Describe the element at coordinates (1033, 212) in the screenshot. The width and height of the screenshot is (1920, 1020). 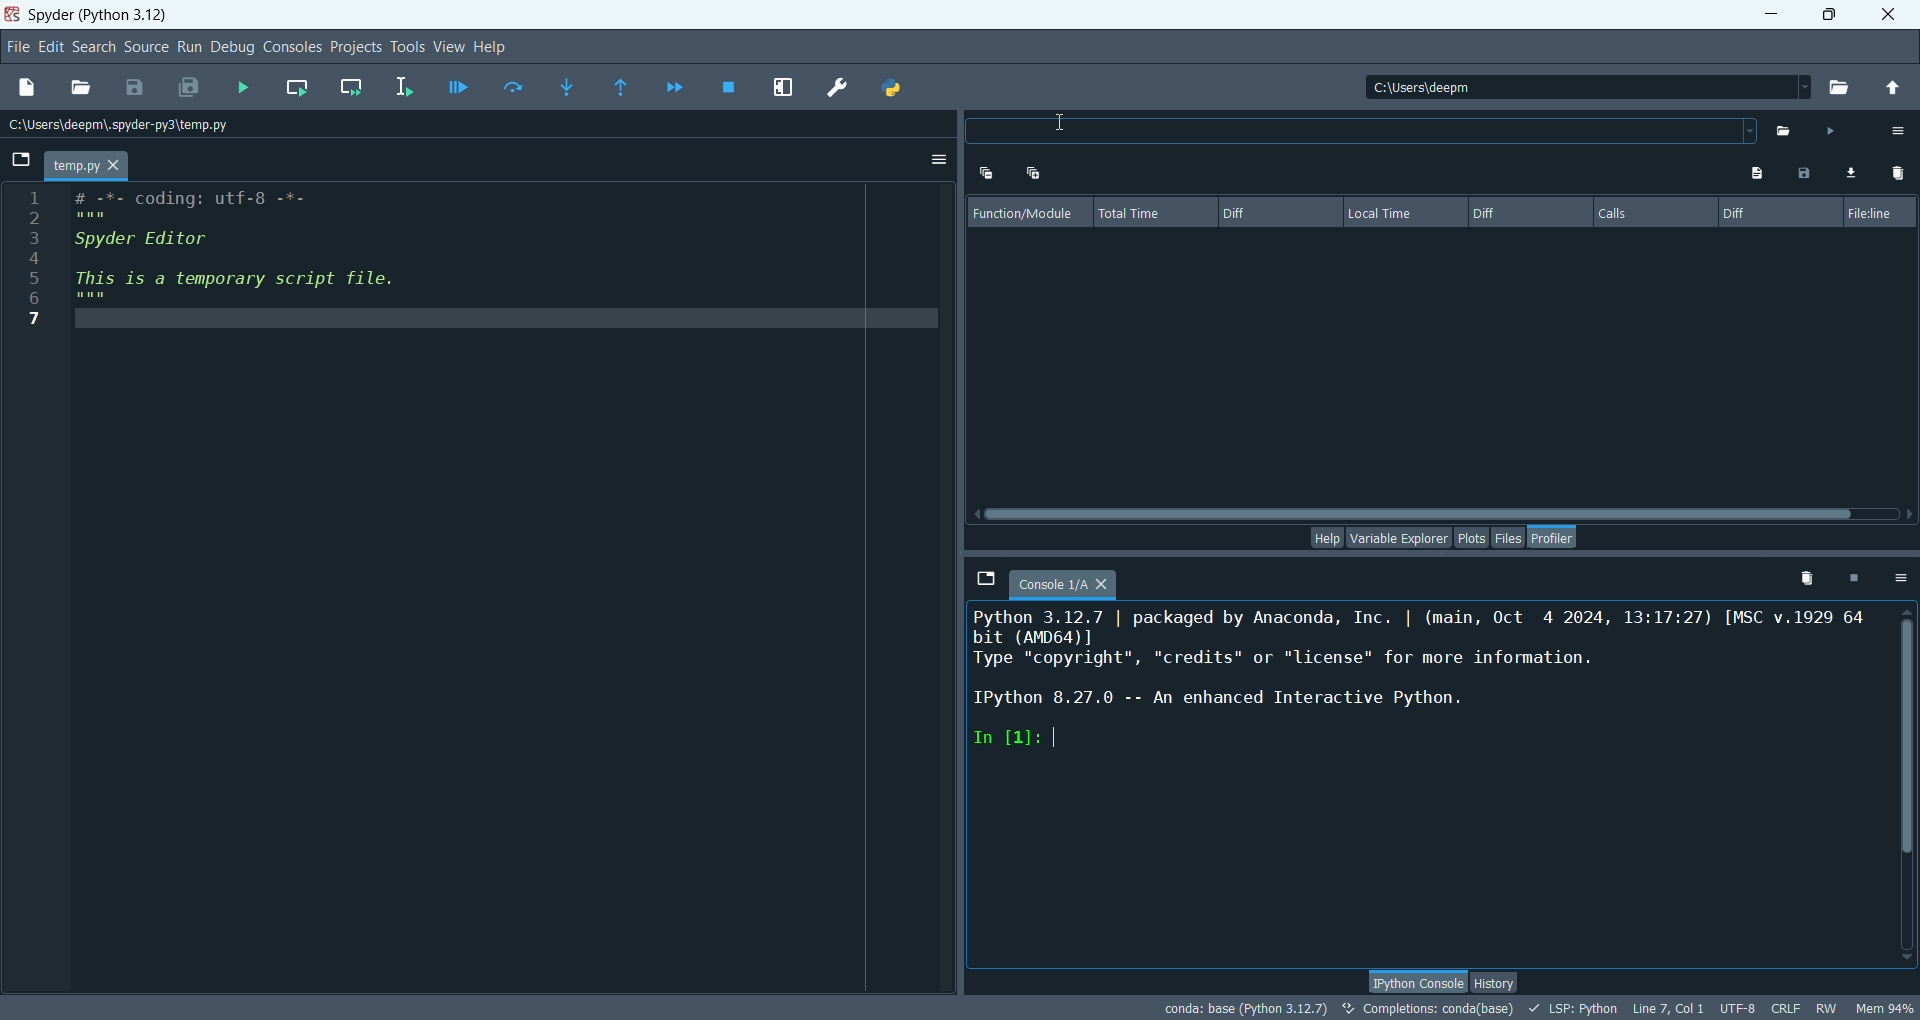
I see `function` at that location.